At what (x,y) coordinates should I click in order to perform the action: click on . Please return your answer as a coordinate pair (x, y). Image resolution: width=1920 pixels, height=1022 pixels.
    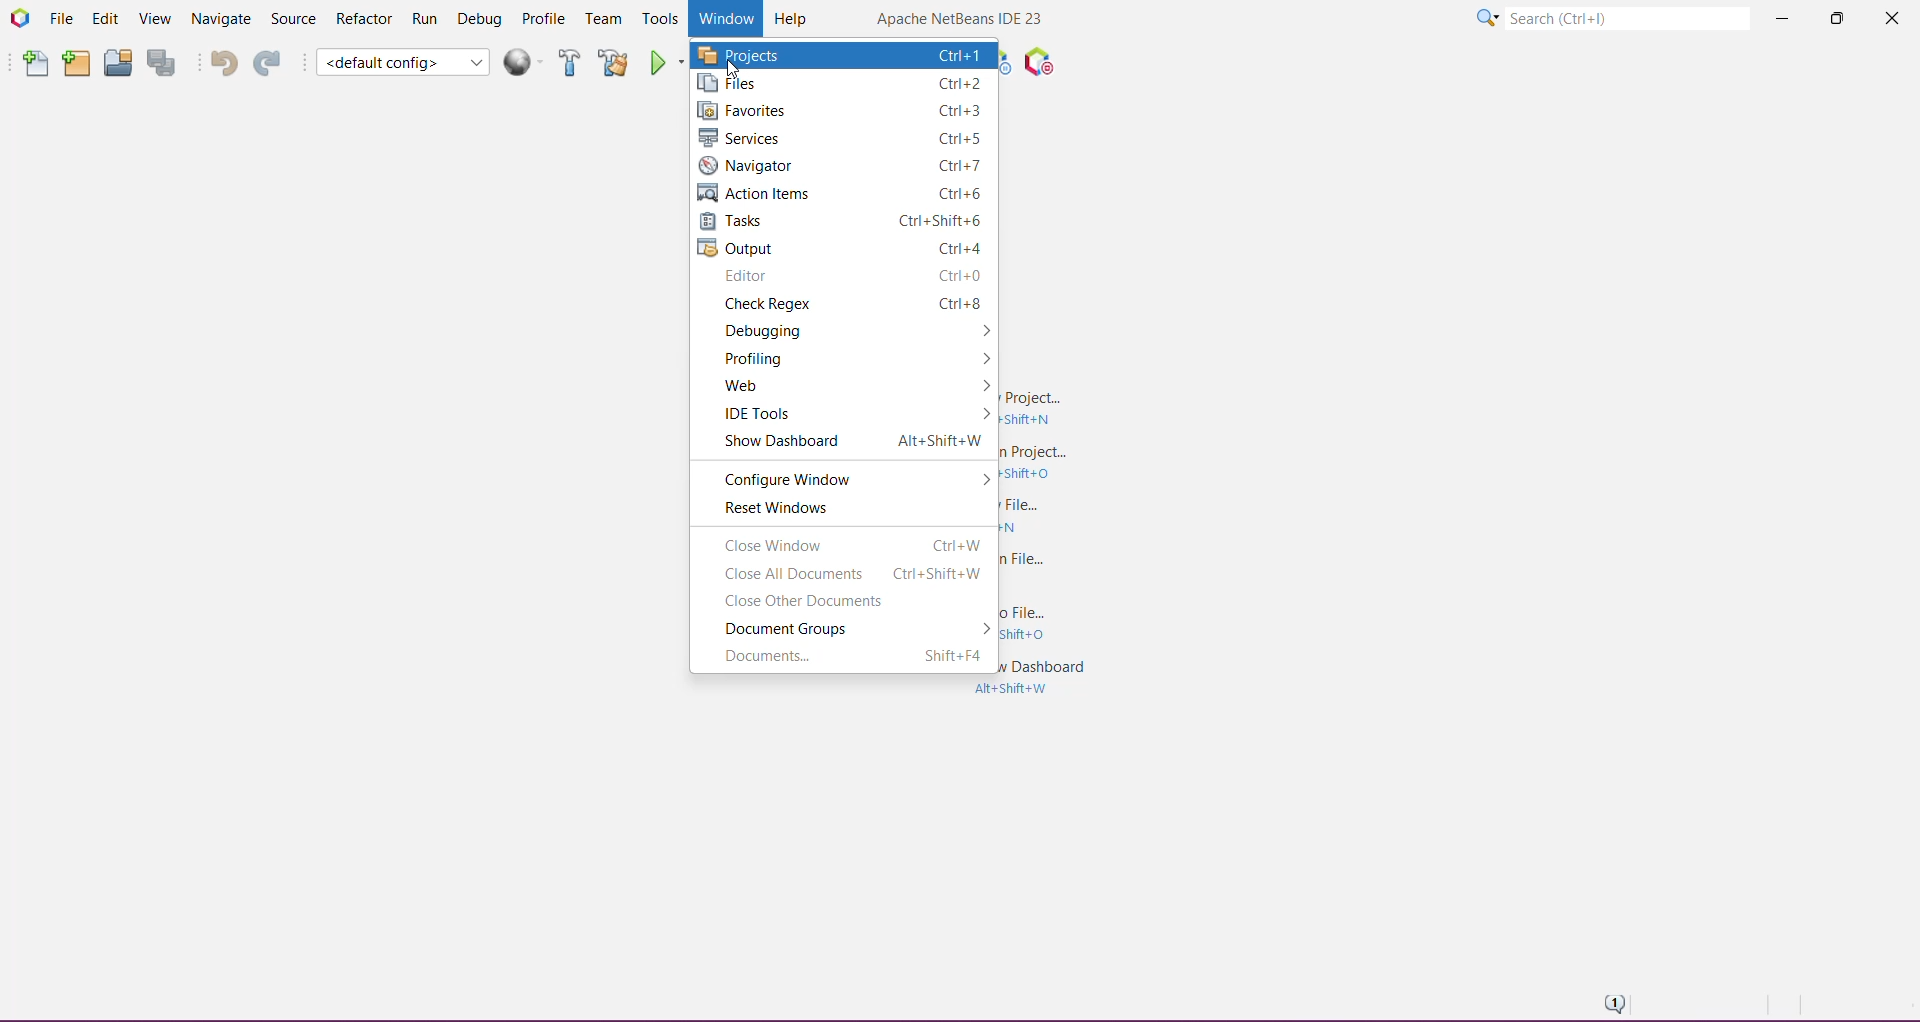
    Looking at the image, I should click on (526, 62).